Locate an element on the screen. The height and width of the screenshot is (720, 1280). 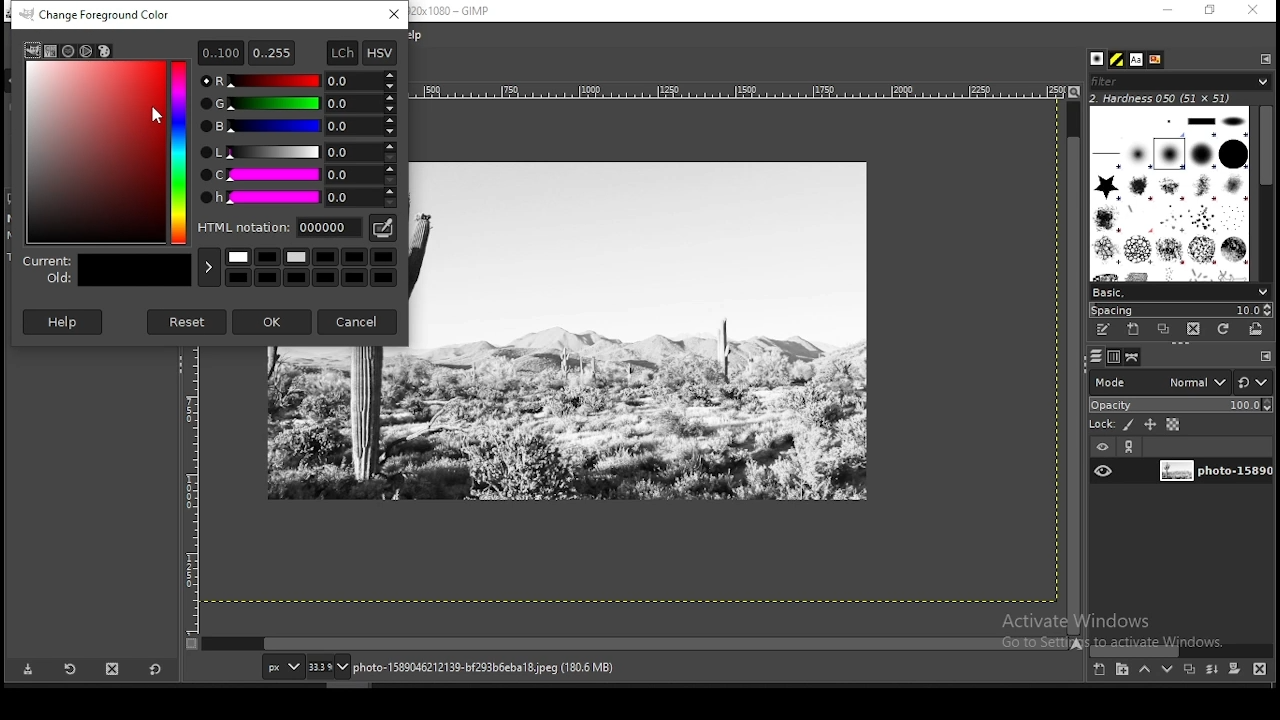
move layer one step up is located at coordinates (1144, 669).